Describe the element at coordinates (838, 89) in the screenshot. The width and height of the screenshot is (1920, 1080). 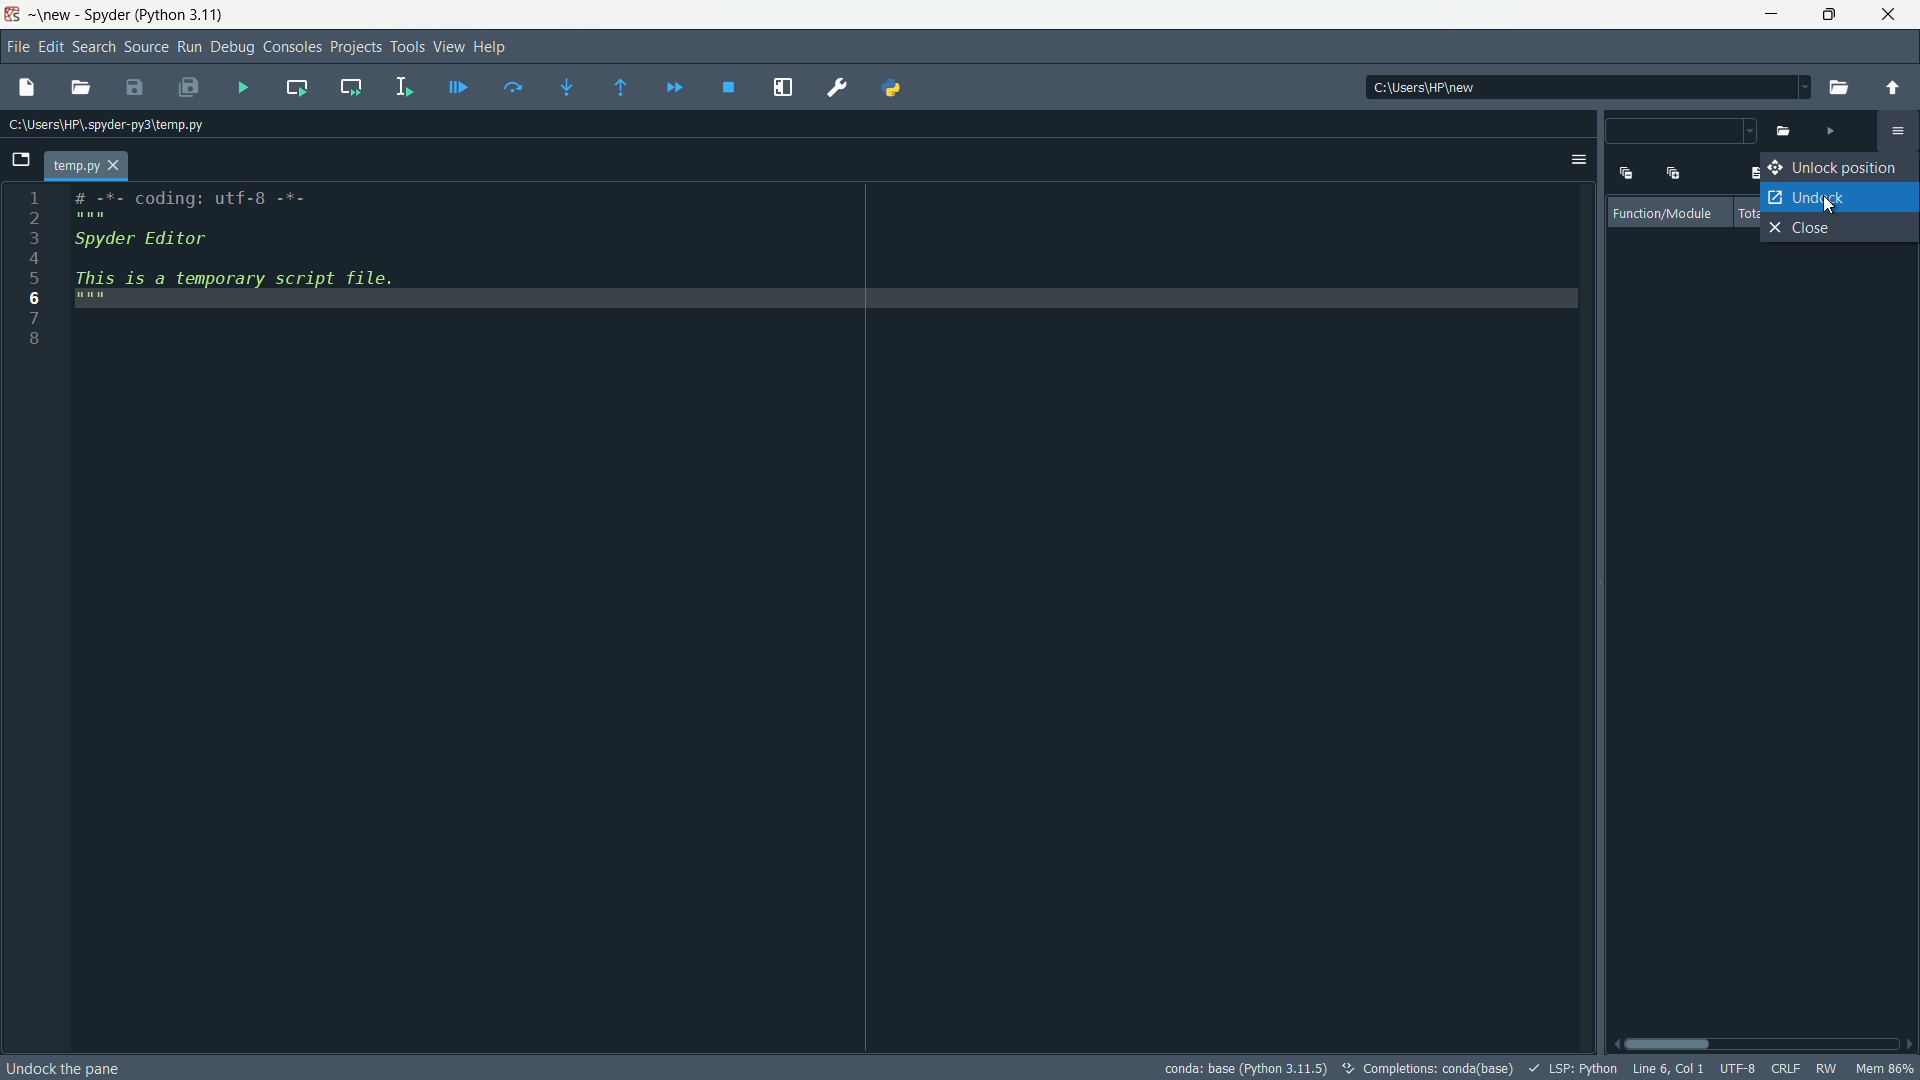
I see `preferences` at that location.